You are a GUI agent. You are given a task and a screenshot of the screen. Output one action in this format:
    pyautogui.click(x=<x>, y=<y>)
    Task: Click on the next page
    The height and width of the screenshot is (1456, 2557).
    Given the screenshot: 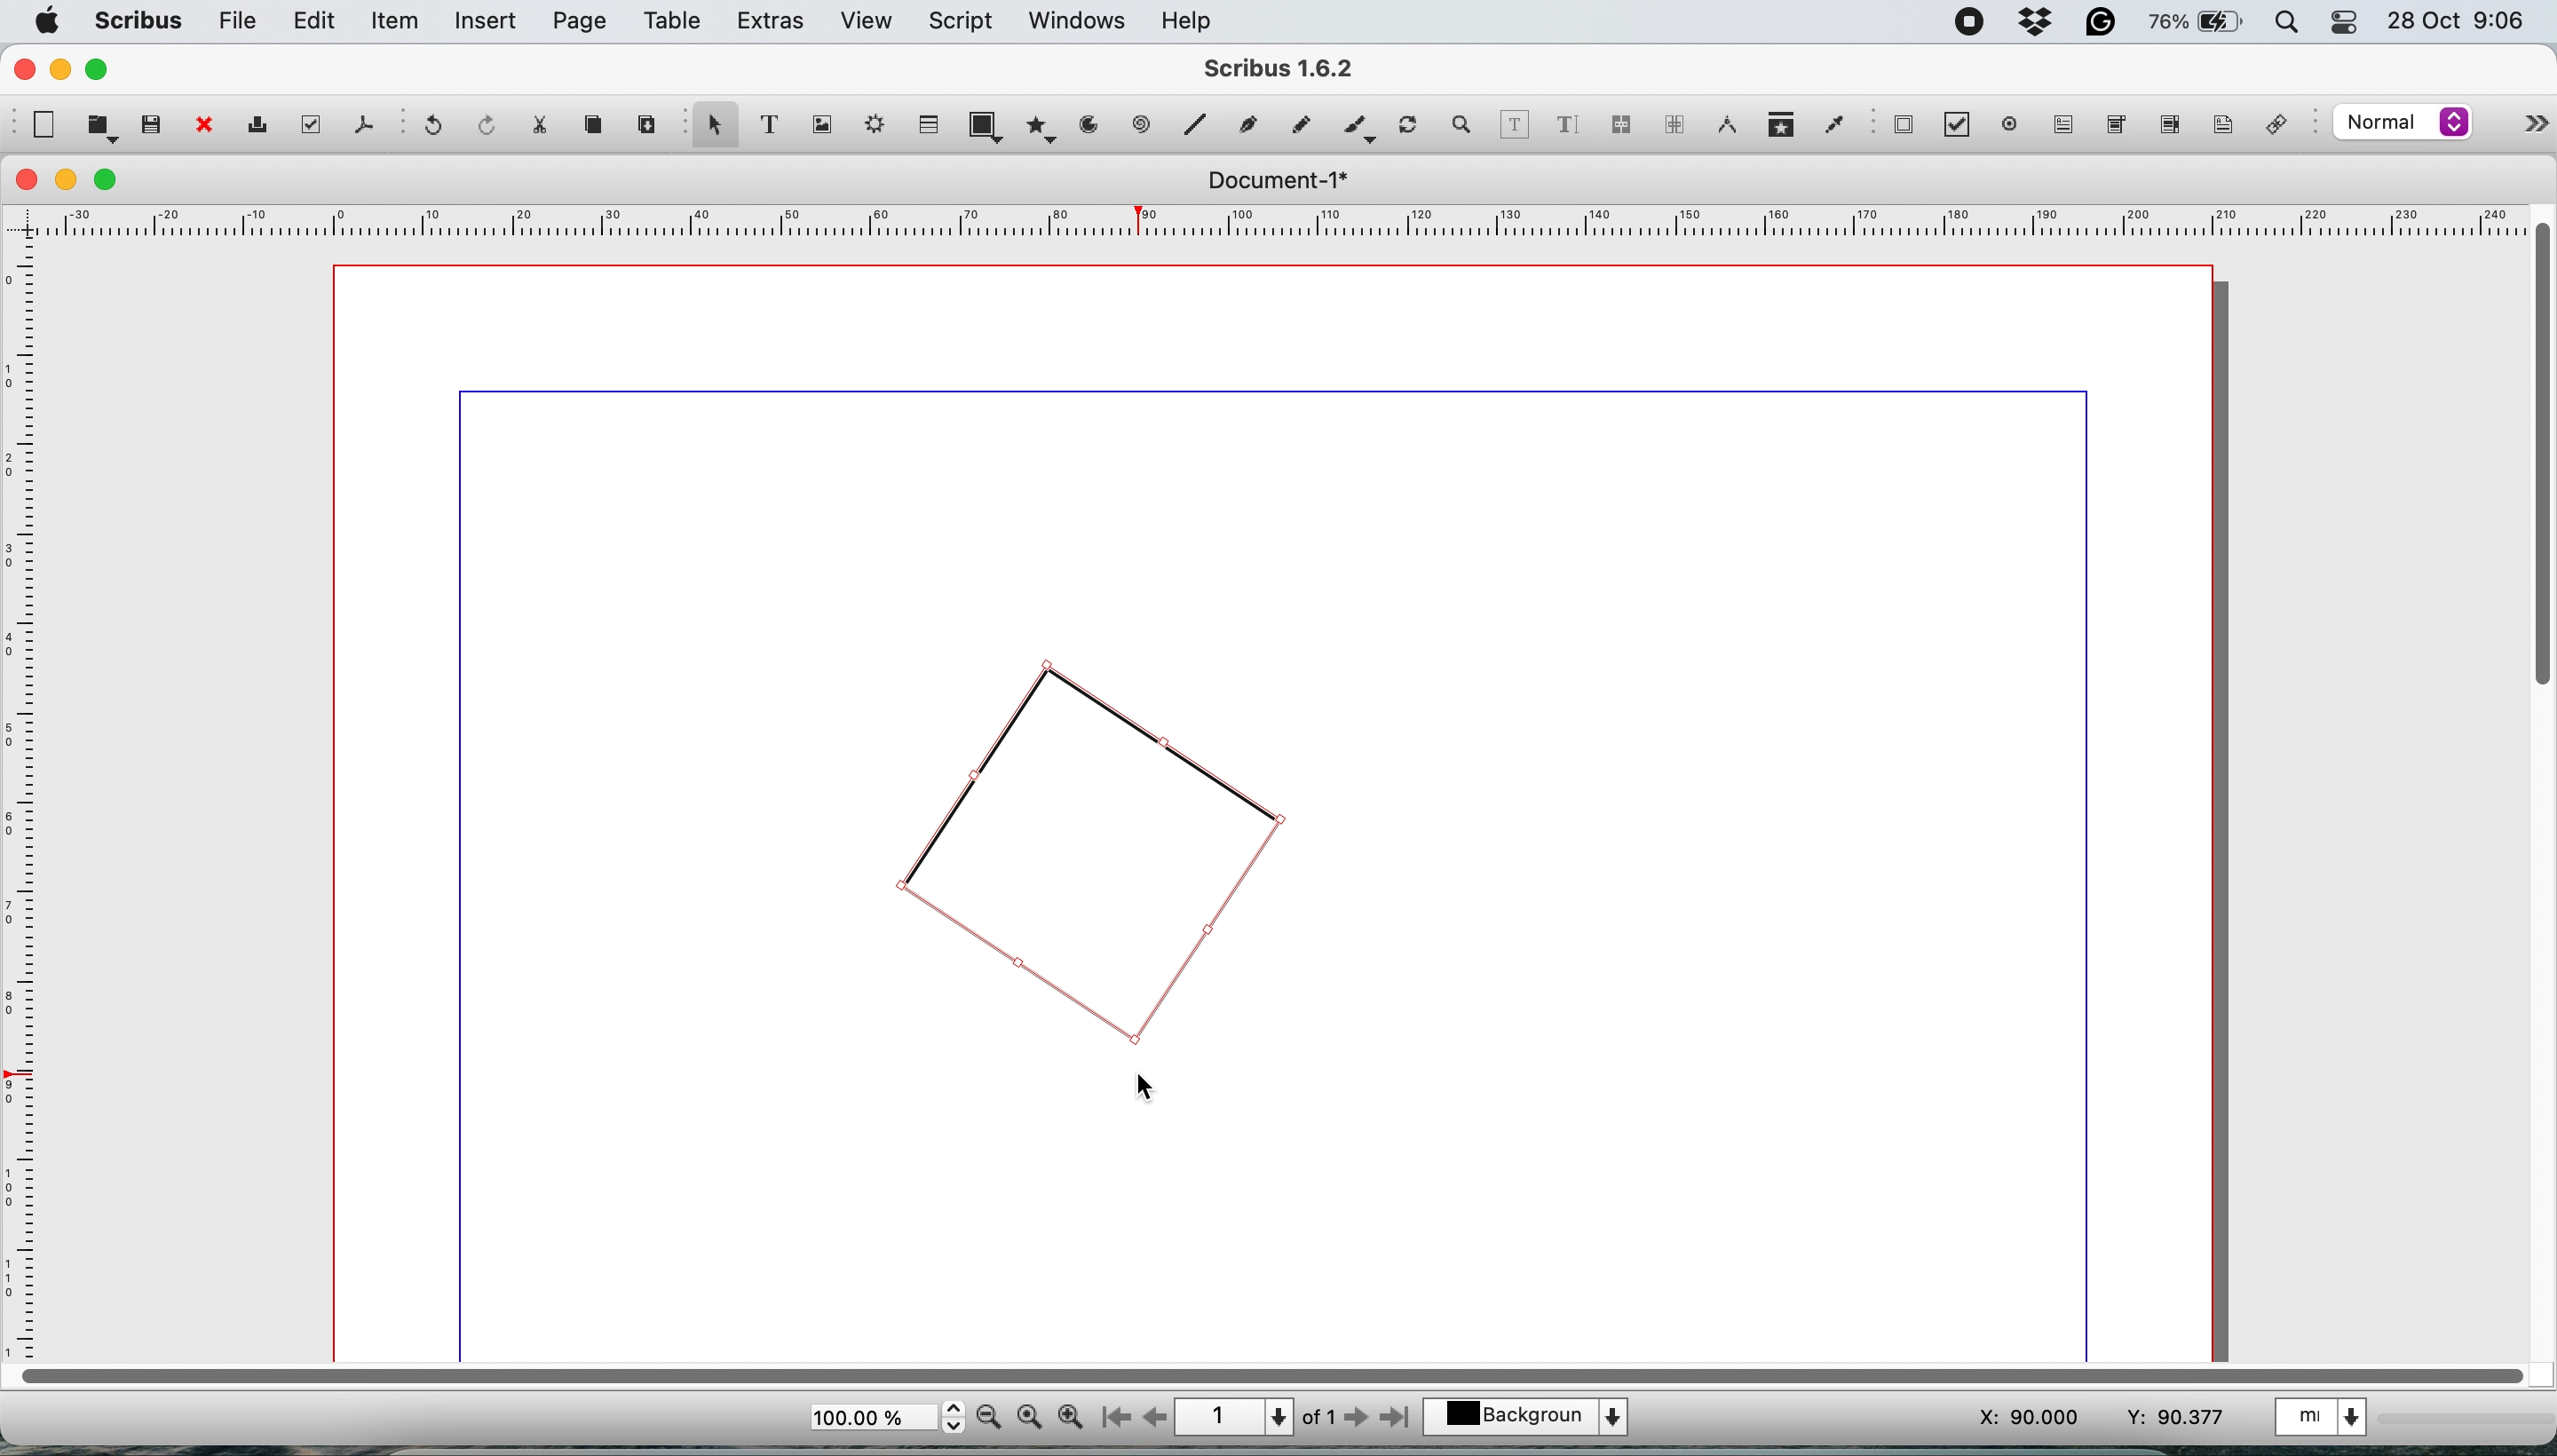 What is the action you would take?
    pyautogui.click(x=1361, y=1420)
    